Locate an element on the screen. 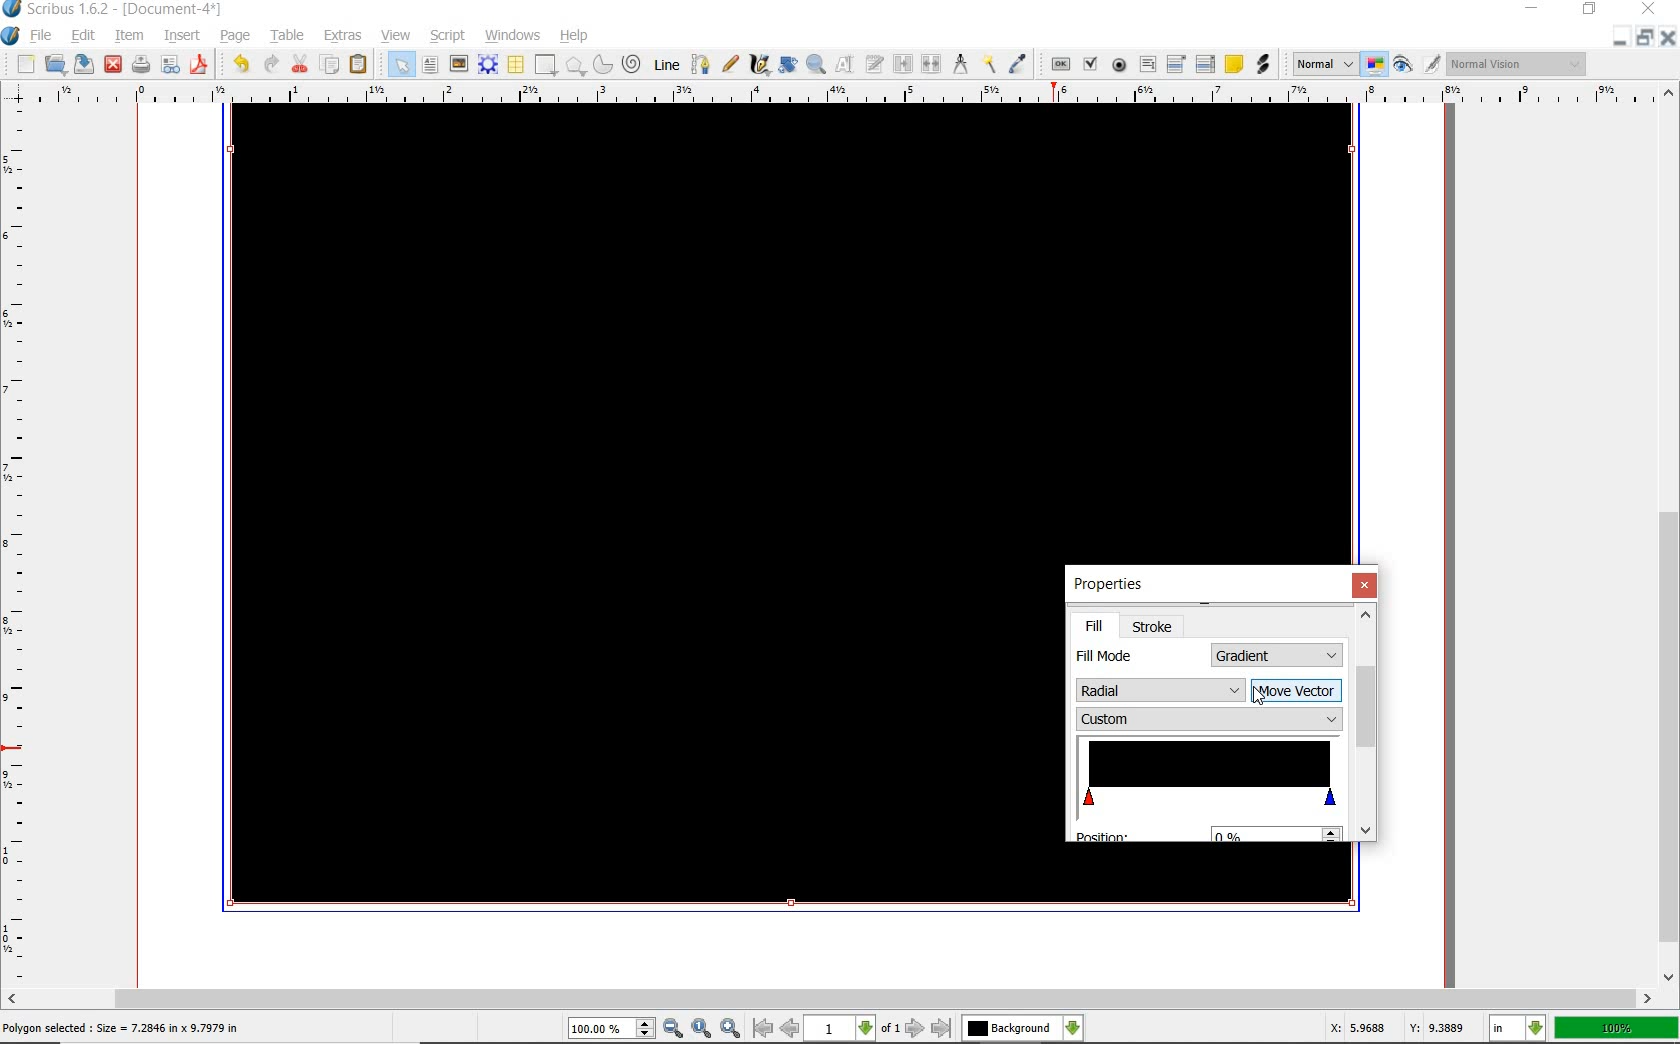  save is located at coordinates (85, 65).